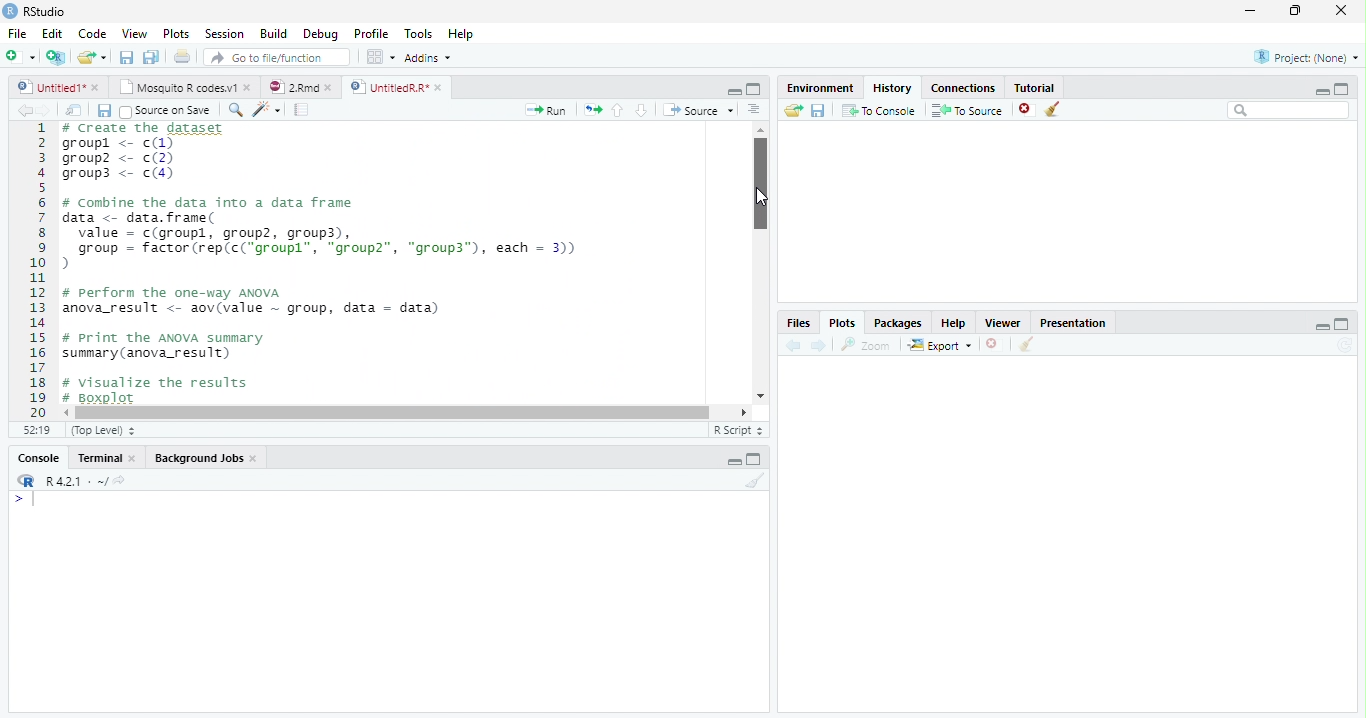 This screenshot has height=718, width=1366. Describe the element at coordinates (1028, 109) in the screenshot. I see `Delete file` at that location.